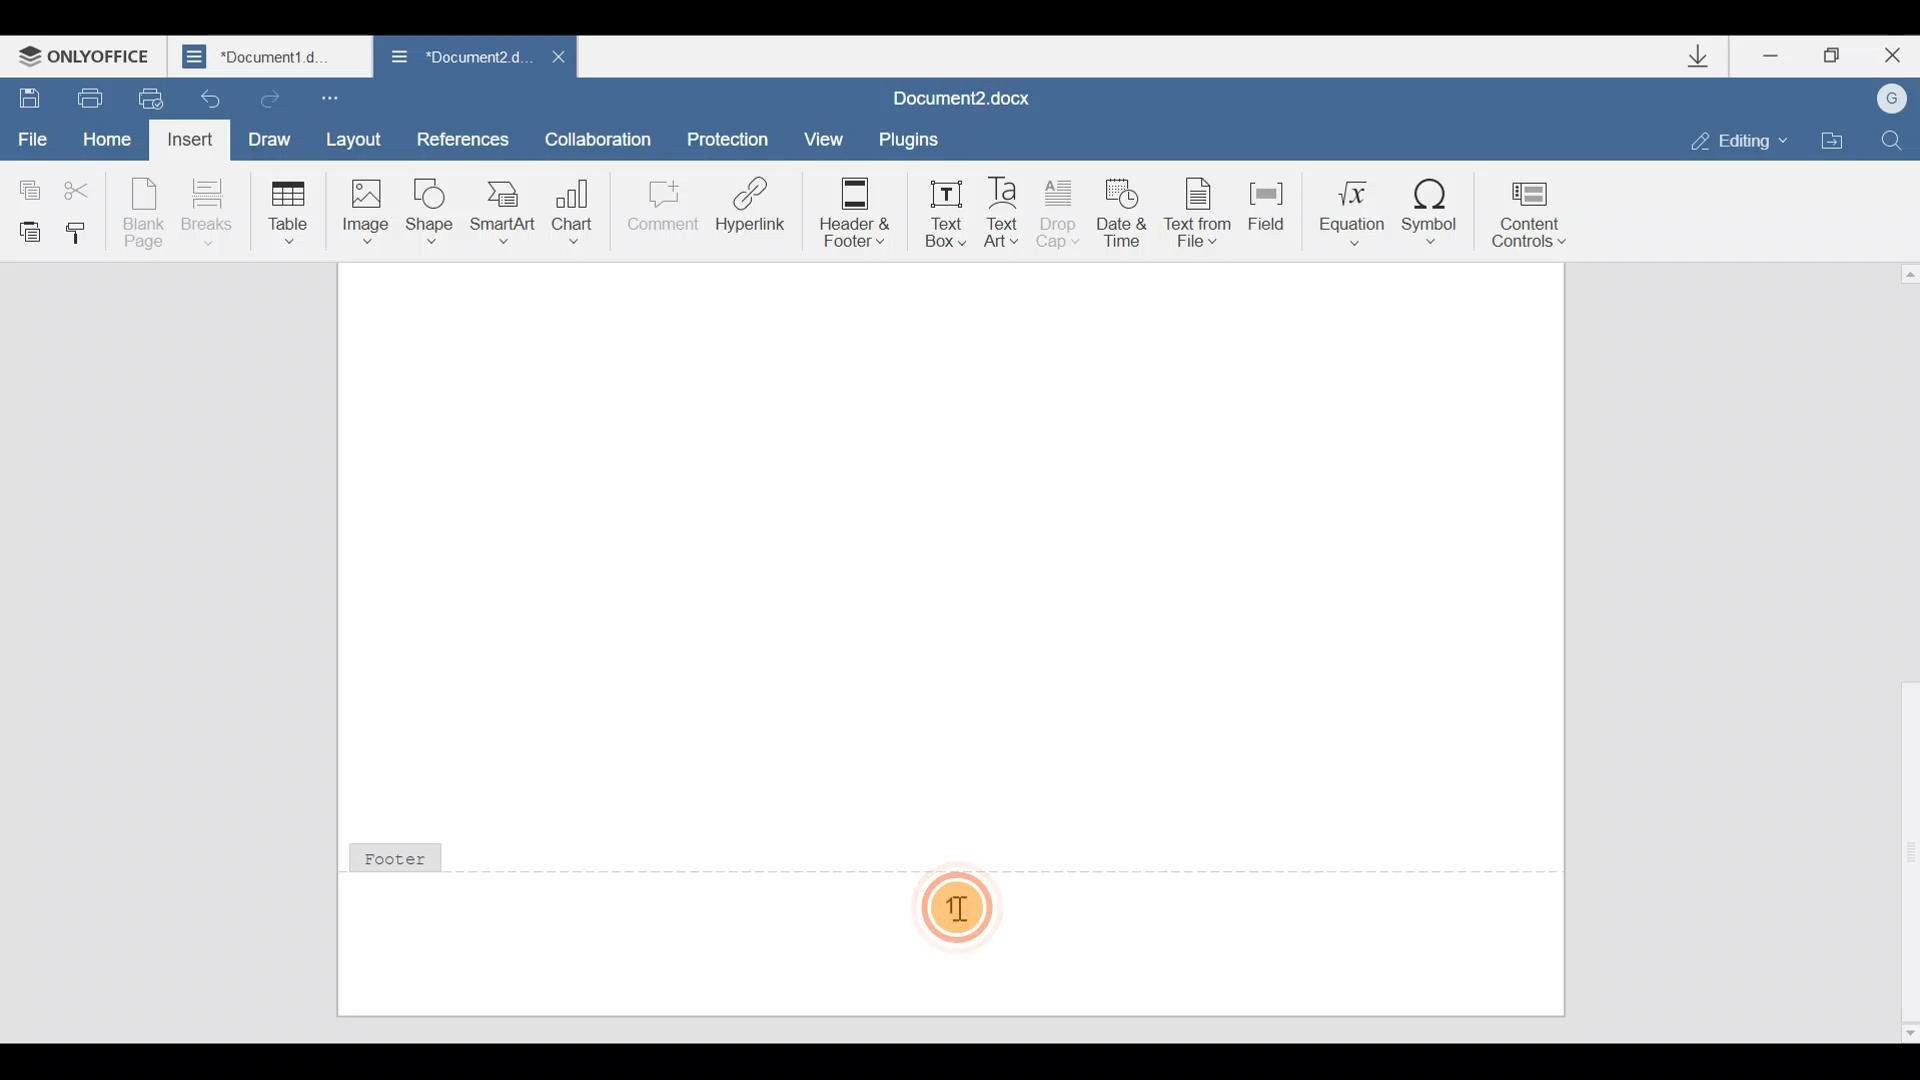  I want to click on Customize quick access toolbar, so click(346, 97).